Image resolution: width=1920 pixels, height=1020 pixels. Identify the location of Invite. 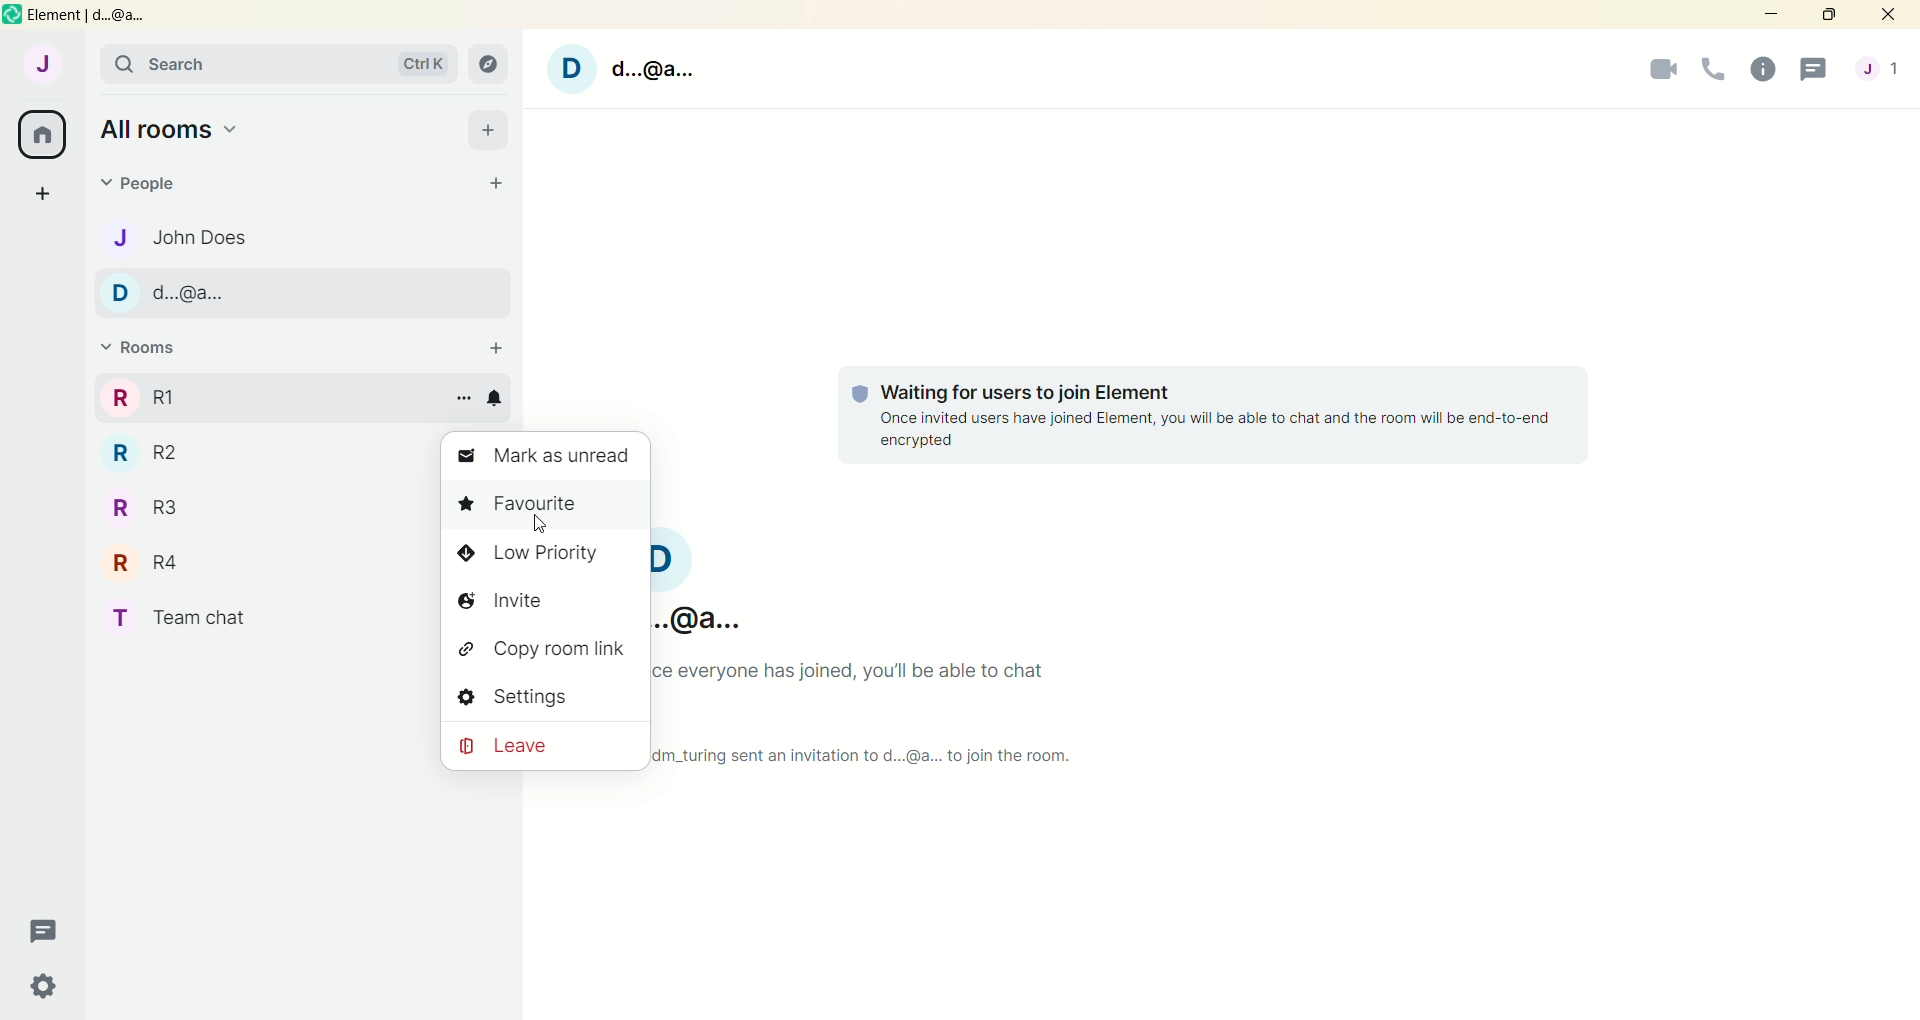
(526, 597).